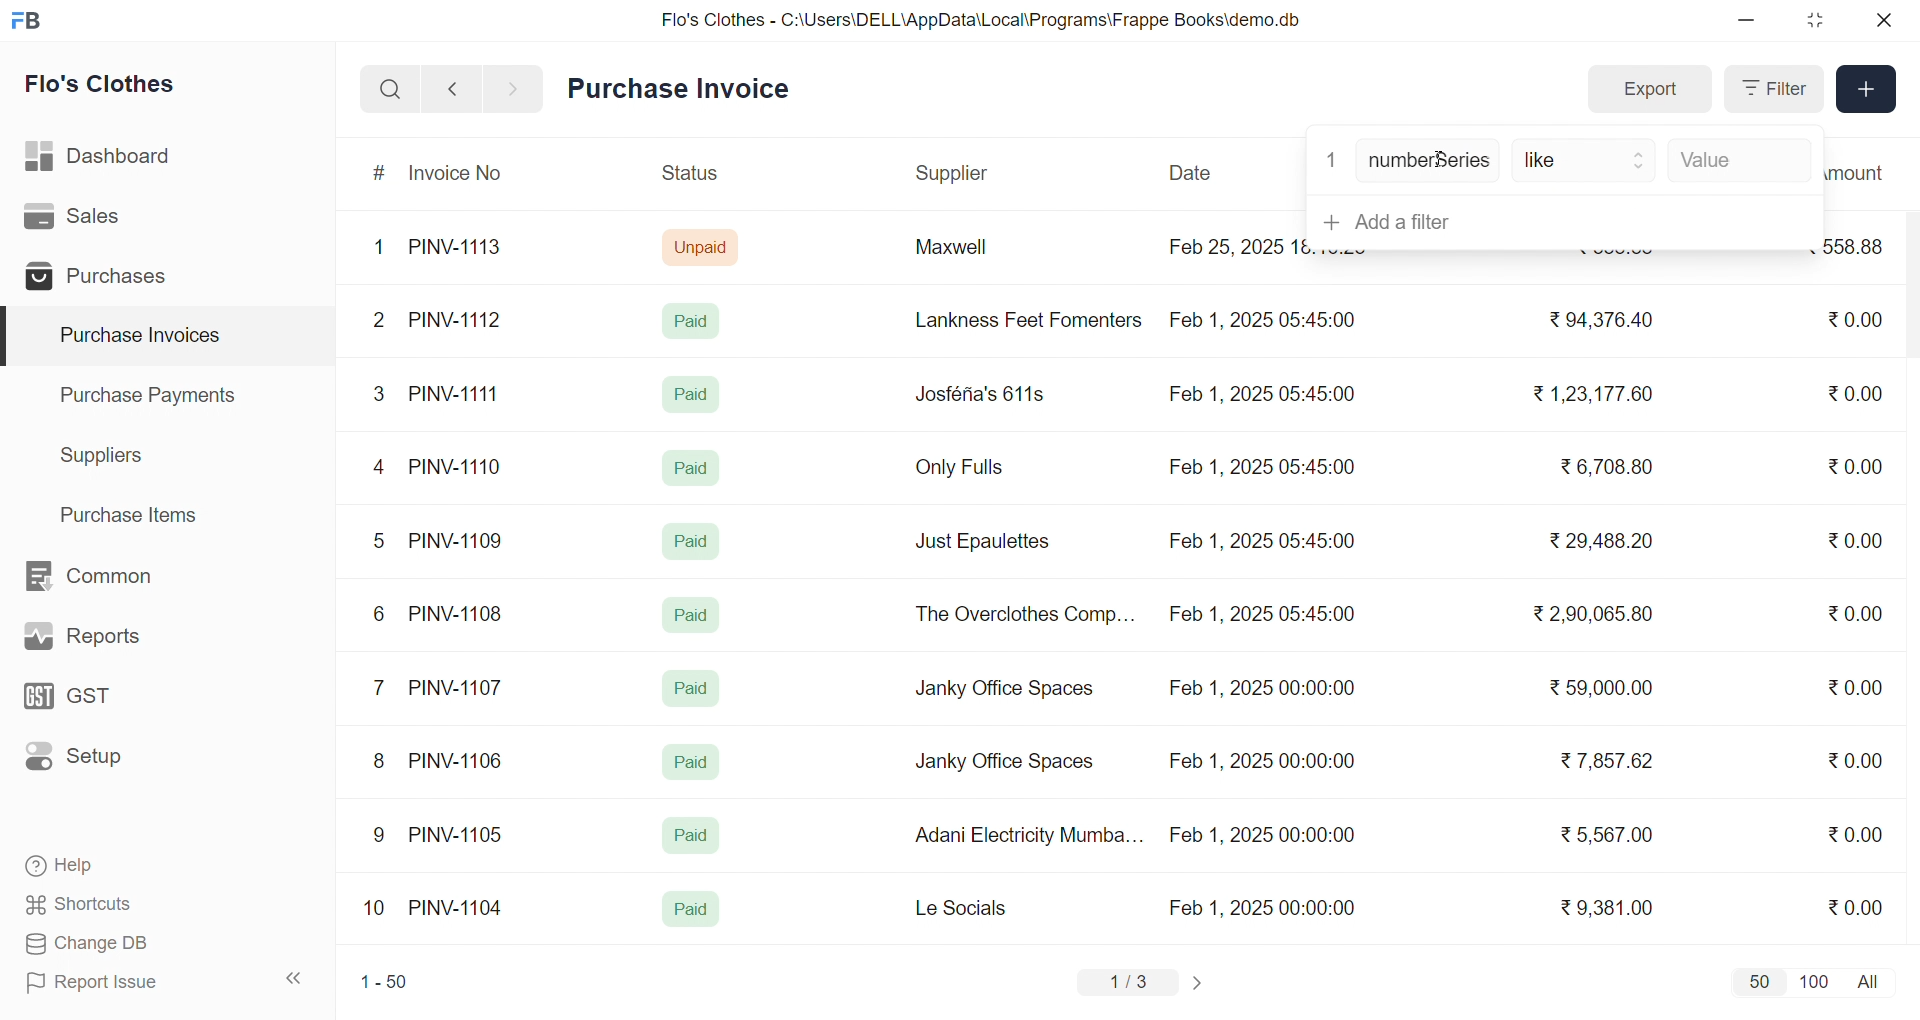 The width and height of the screenshot is (1920, 1020). I want to click on Purchase Invoice, so click(685, 89).